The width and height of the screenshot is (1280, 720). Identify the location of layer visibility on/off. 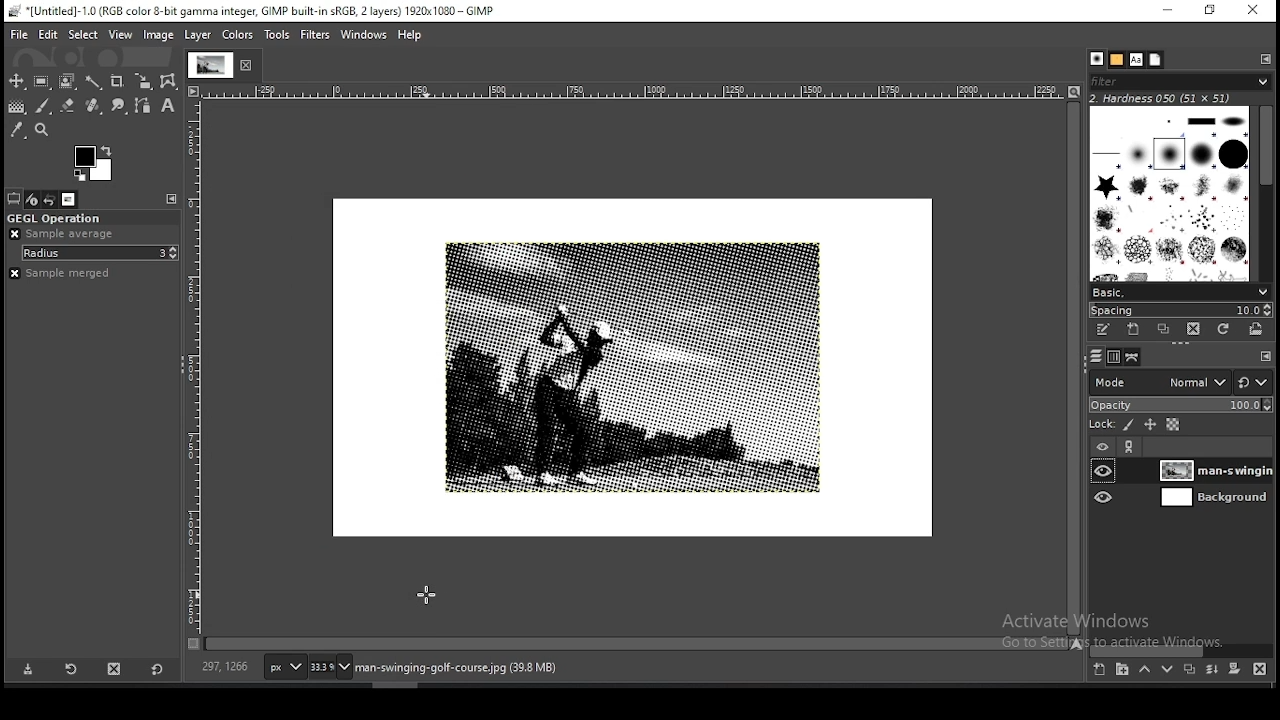
(1103, 497).